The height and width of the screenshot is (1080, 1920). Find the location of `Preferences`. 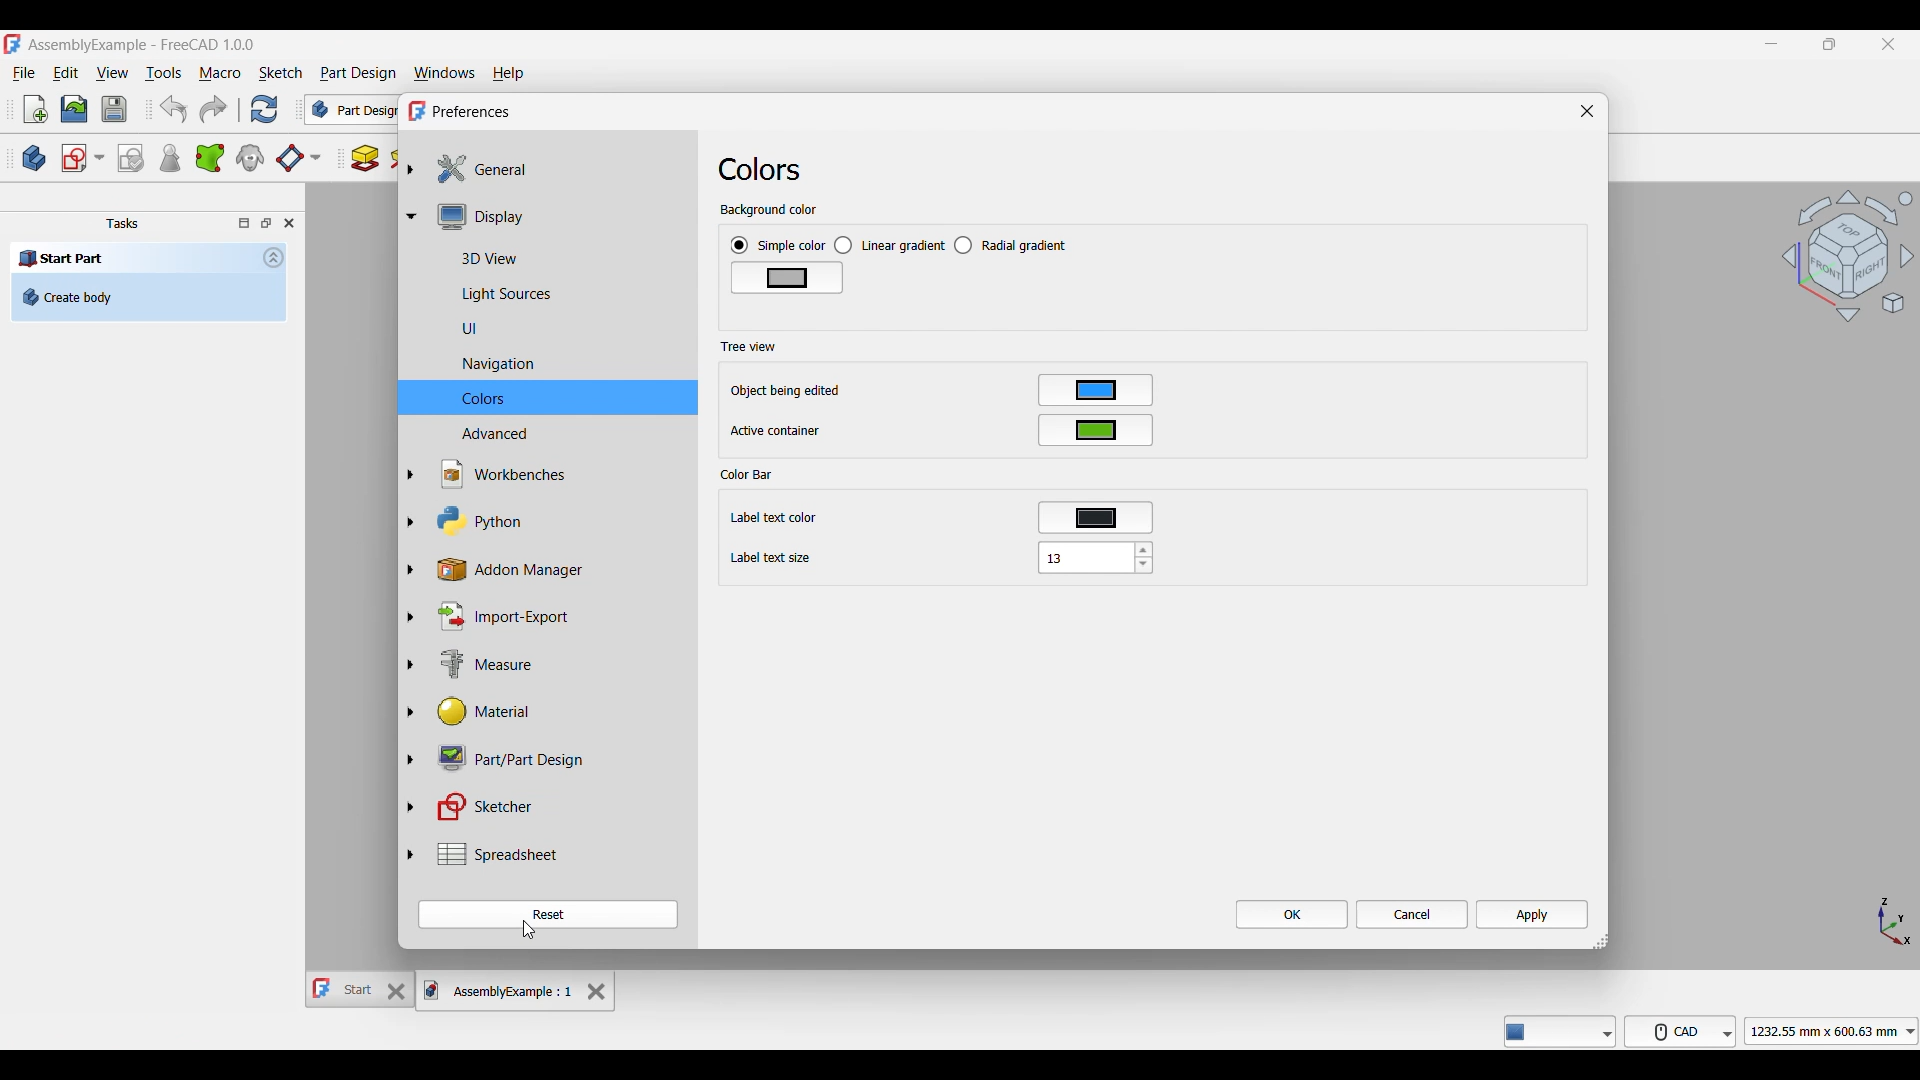

Preferences is located at coordinates (473, 112).